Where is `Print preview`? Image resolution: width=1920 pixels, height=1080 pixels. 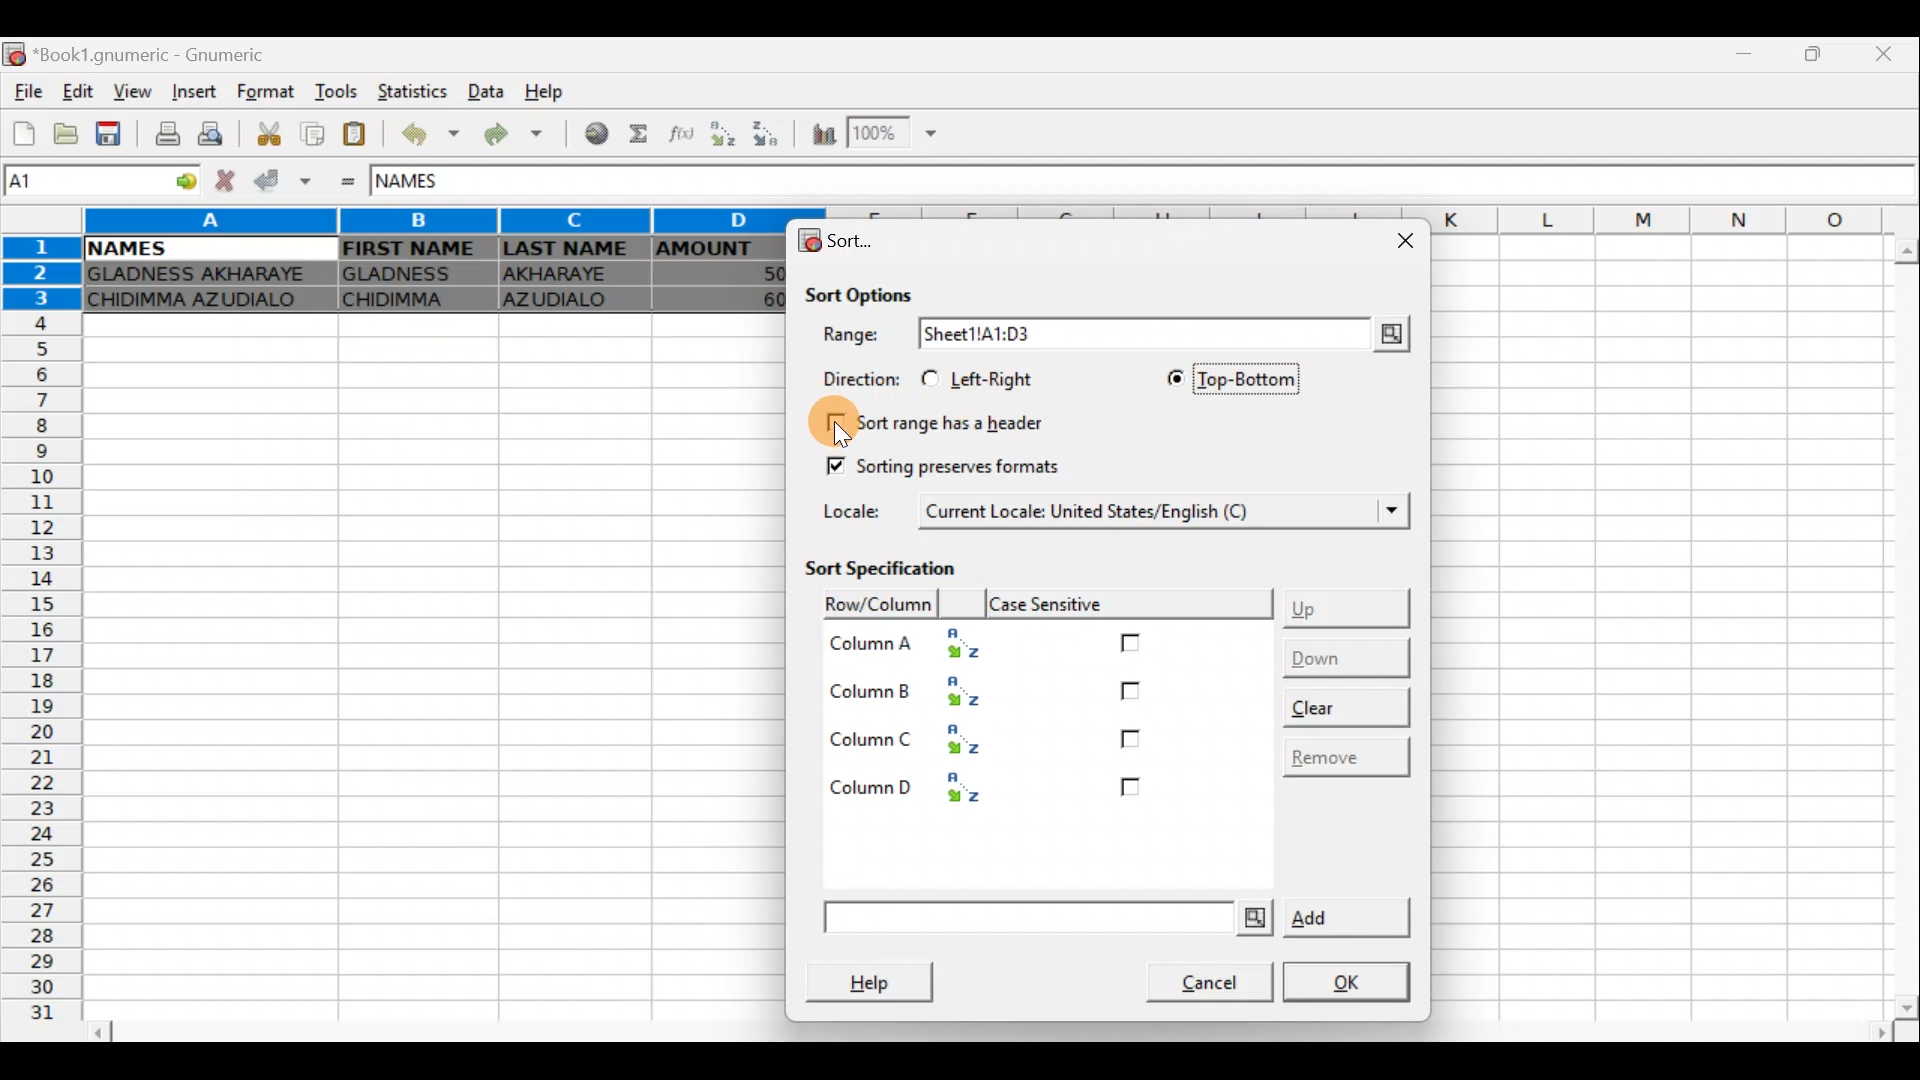
Print preview is located at coordinates (215, 132).